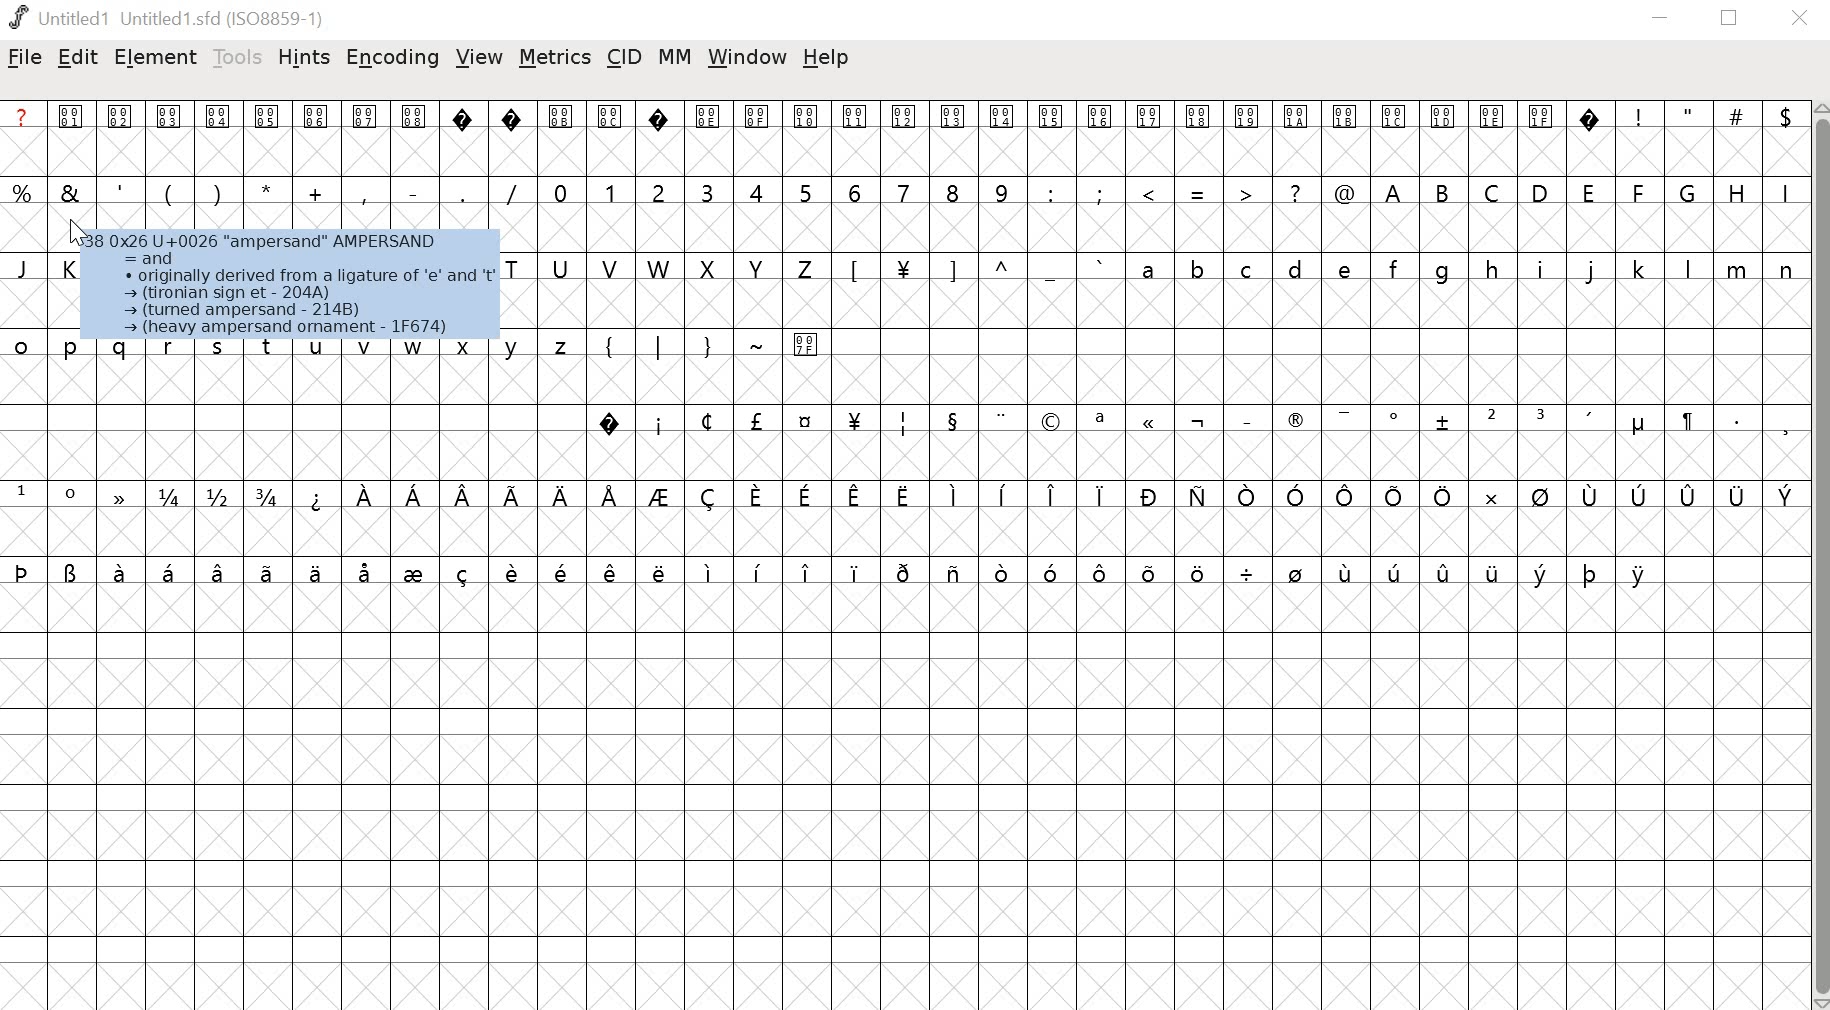  I want to click on symbol, so click(659, 571).